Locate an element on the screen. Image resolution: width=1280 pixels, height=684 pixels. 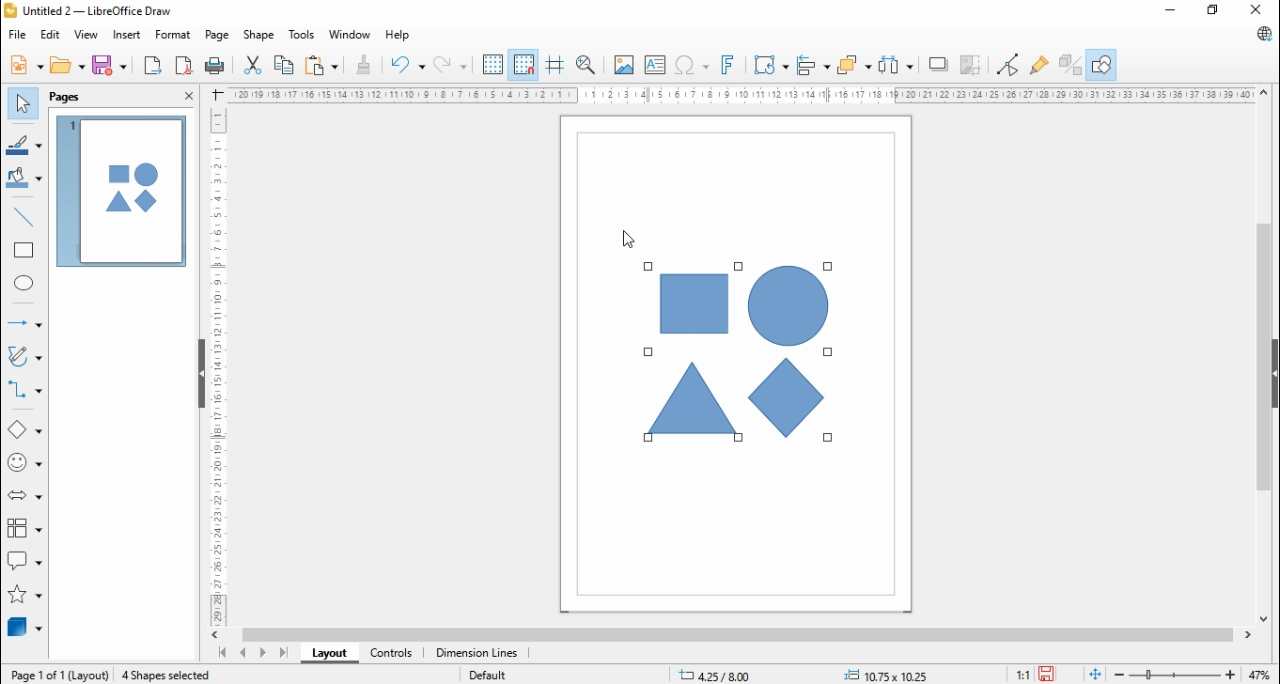
fit page to window is located at coordinates (1096, 674).